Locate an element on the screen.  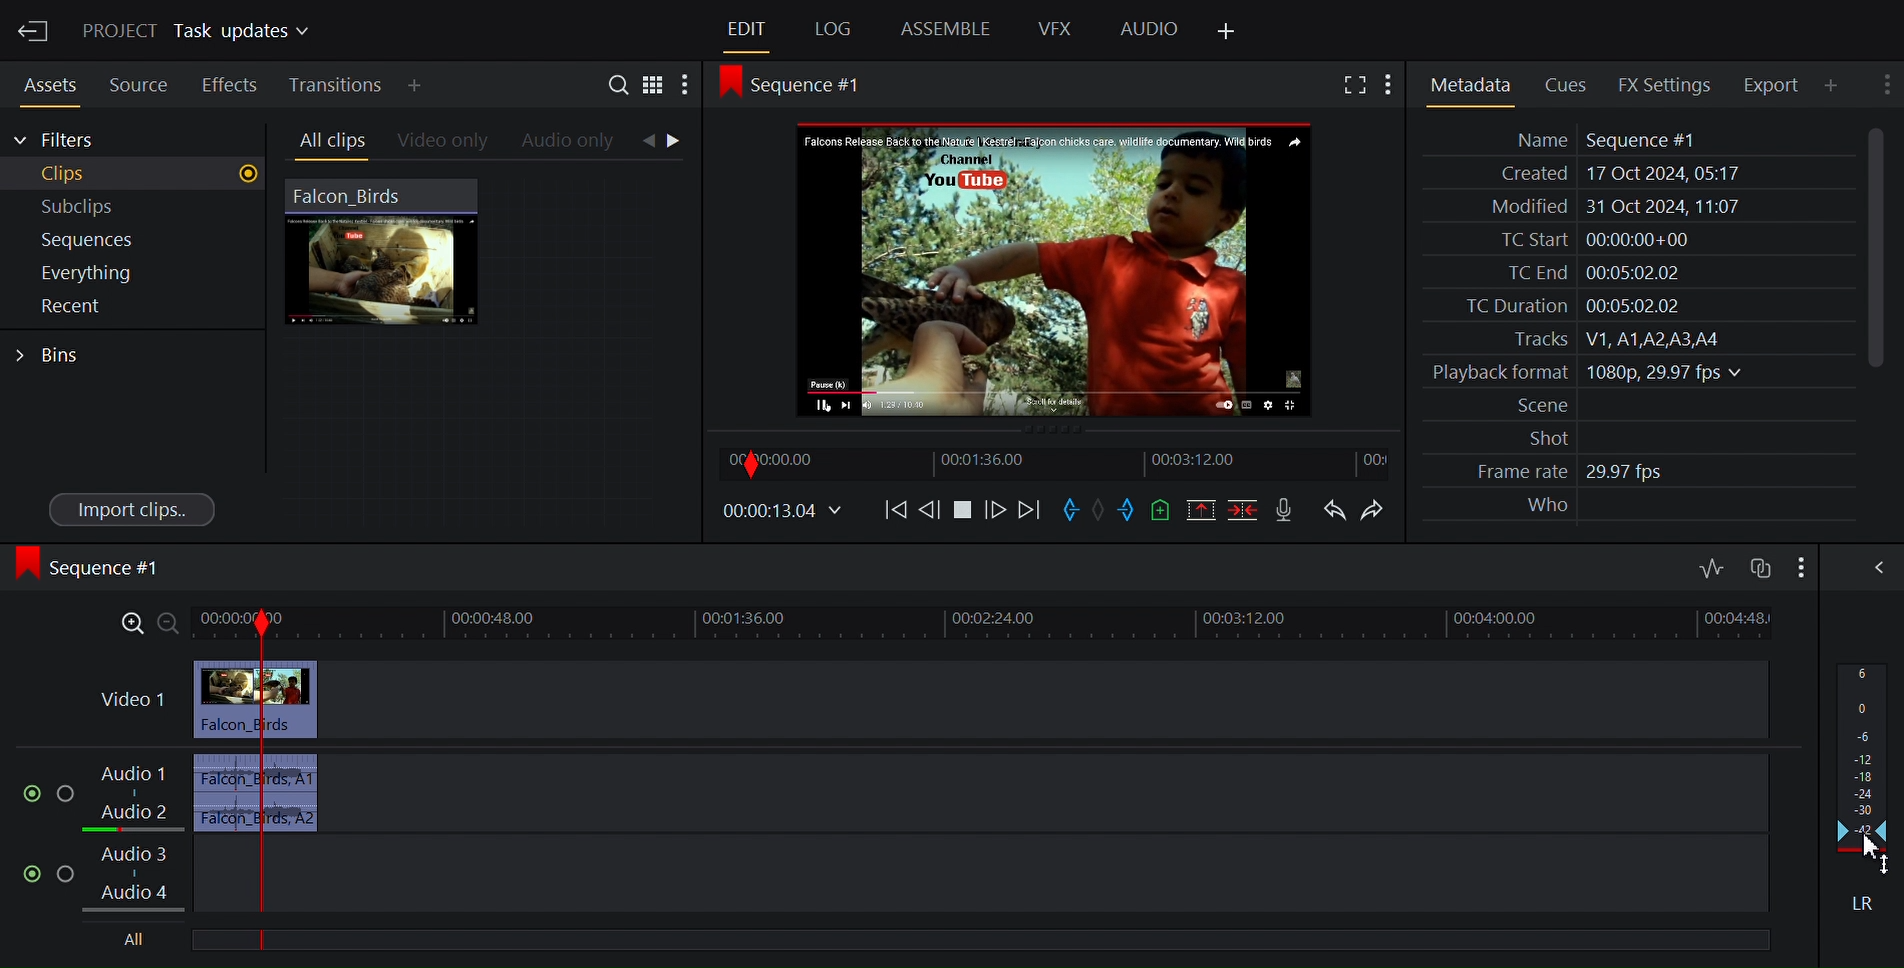
TC End  00:05:02.02 is located at coordinates (1583, 273).